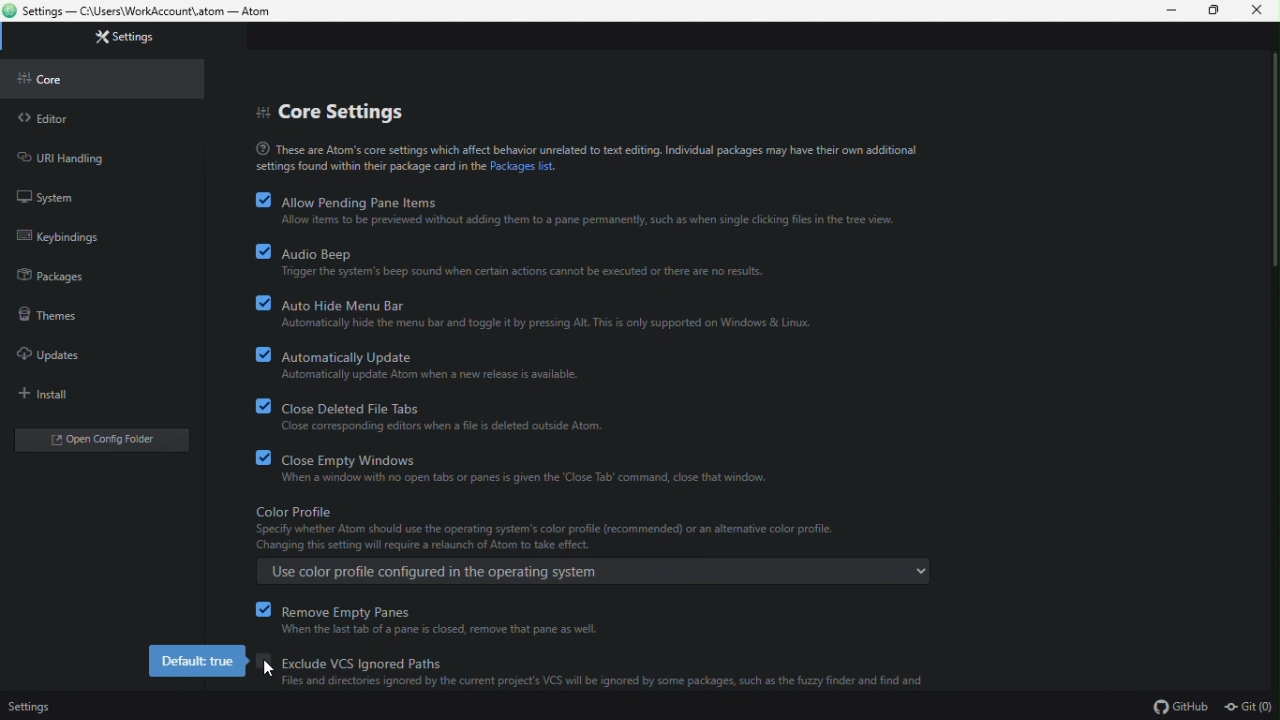 Image resolution: width=1280 pixels, height=720 pixels. Describe the element at coordinates (255, 457) in the screenshot. I see `checkbox` at that location.